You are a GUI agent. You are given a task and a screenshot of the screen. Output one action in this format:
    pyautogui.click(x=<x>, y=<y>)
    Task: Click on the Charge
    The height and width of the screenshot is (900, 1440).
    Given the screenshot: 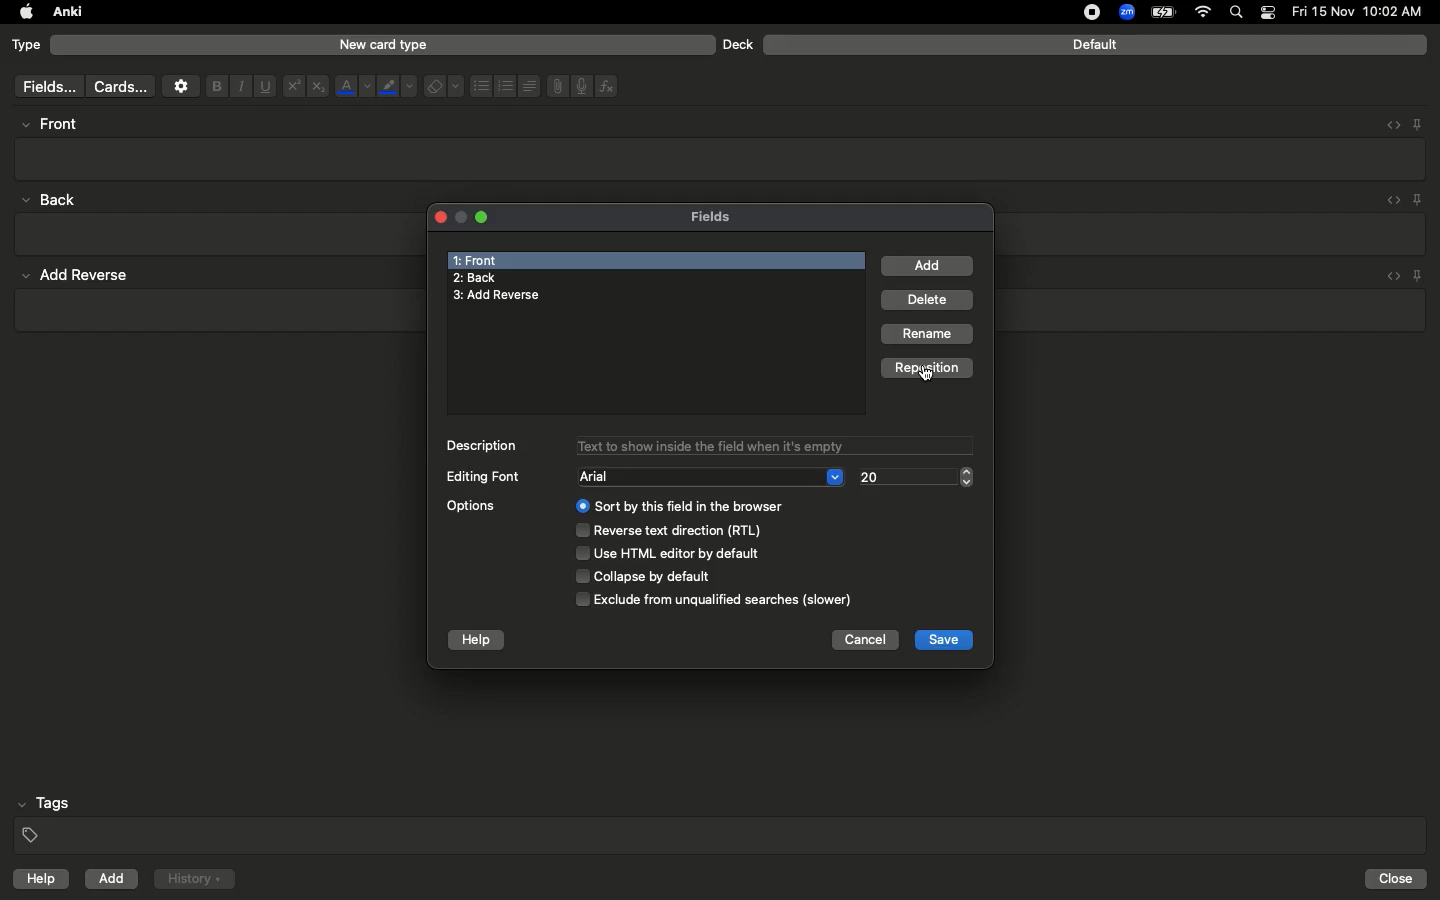 What is the action you would take?
    pyautogui.click(x=1162, y=12)
    